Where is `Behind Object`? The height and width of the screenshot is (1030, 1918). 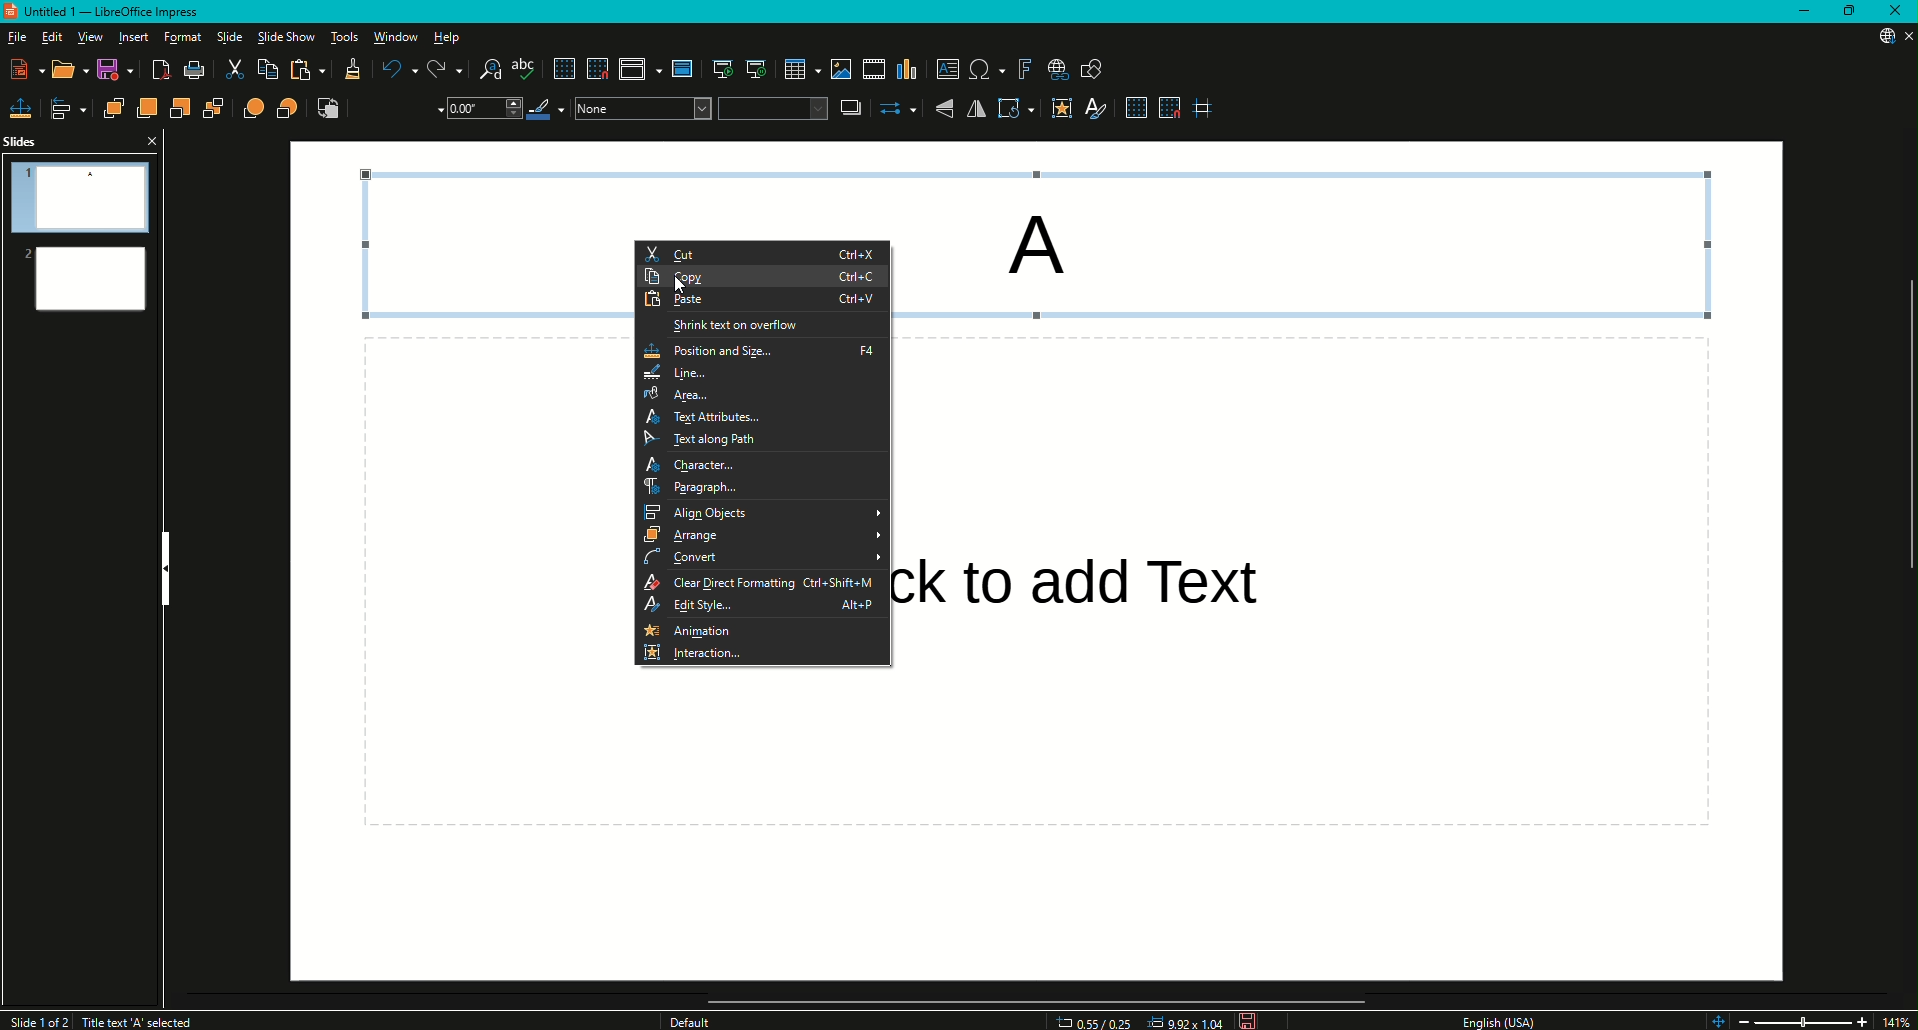 Behind Object is located at coordinates (284, 109).